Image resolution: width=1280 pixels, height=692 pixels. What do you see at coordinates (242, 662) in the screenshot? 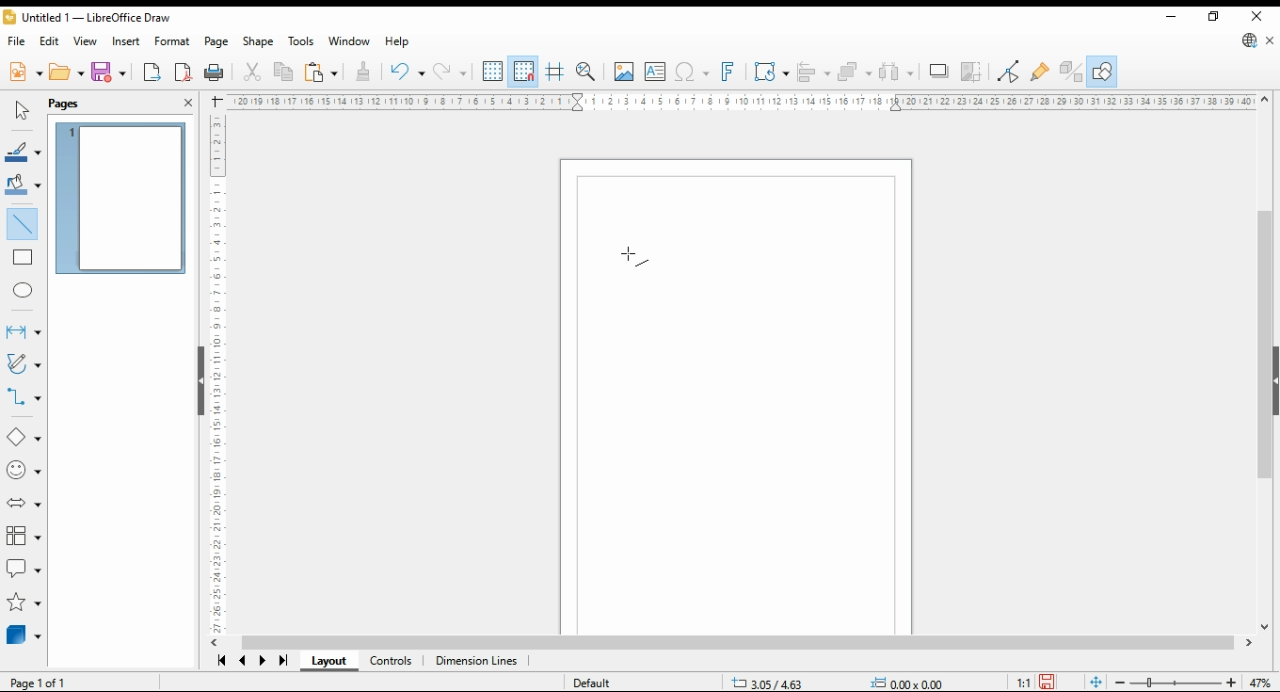
I see `previous page` at bounding box center [242, 662].